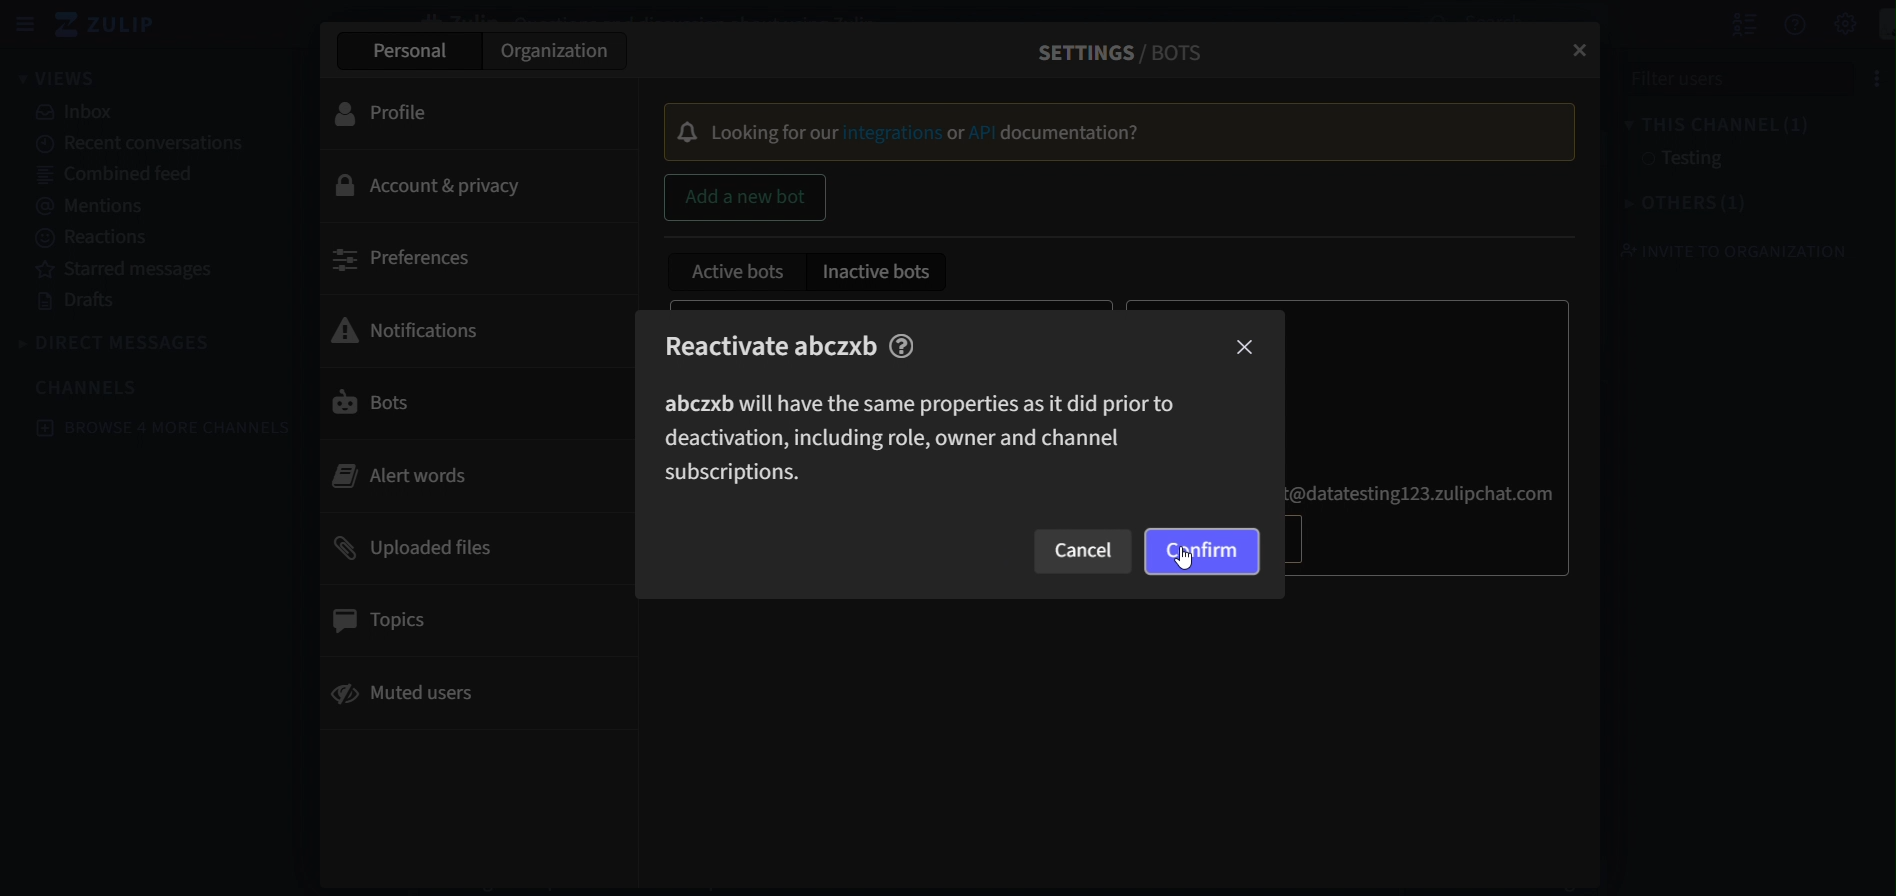  What do you see at coordinates (414, 47) in the screenshot?
I see `persoanl` at bounding box center [414, 47].